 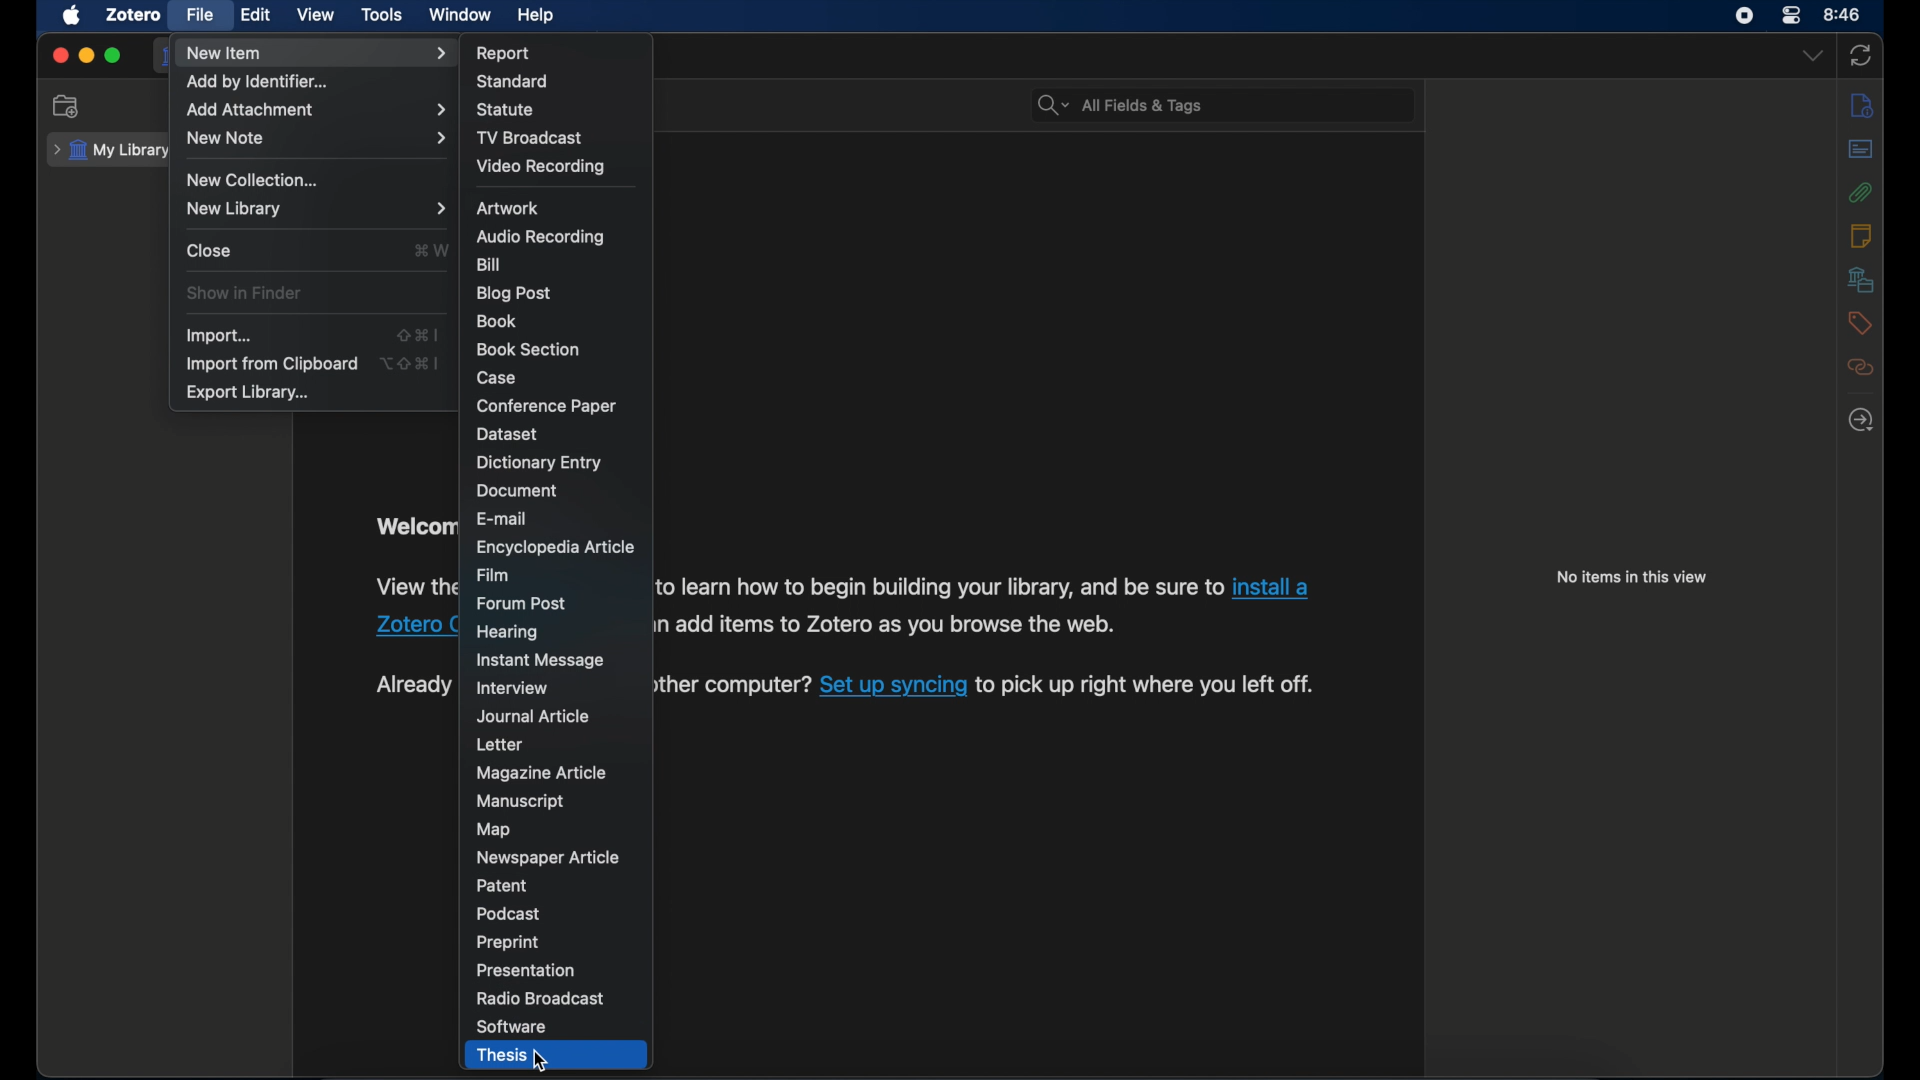 What do you see at coordinates (497, 322) in the screenshot?
I see `book` at bounding box center [497, 322].